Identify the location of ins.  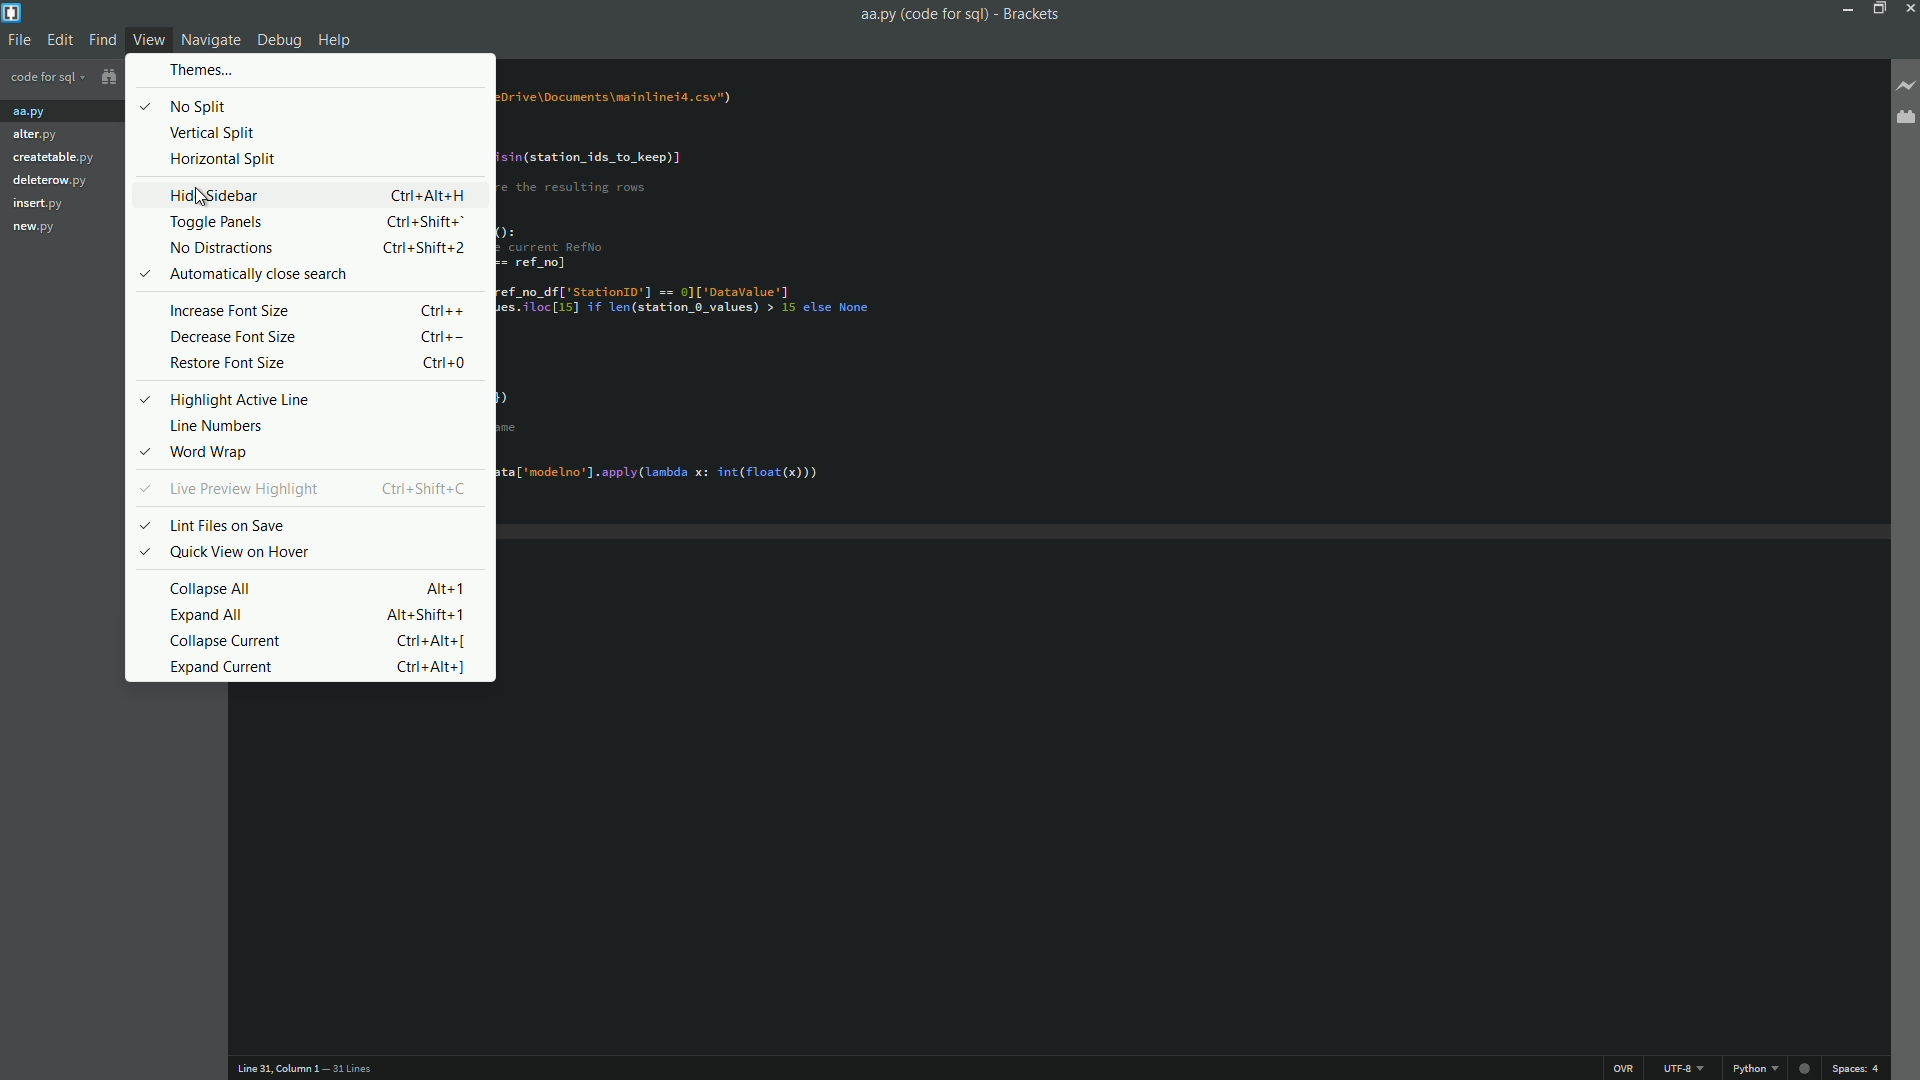
(1625, 1068).